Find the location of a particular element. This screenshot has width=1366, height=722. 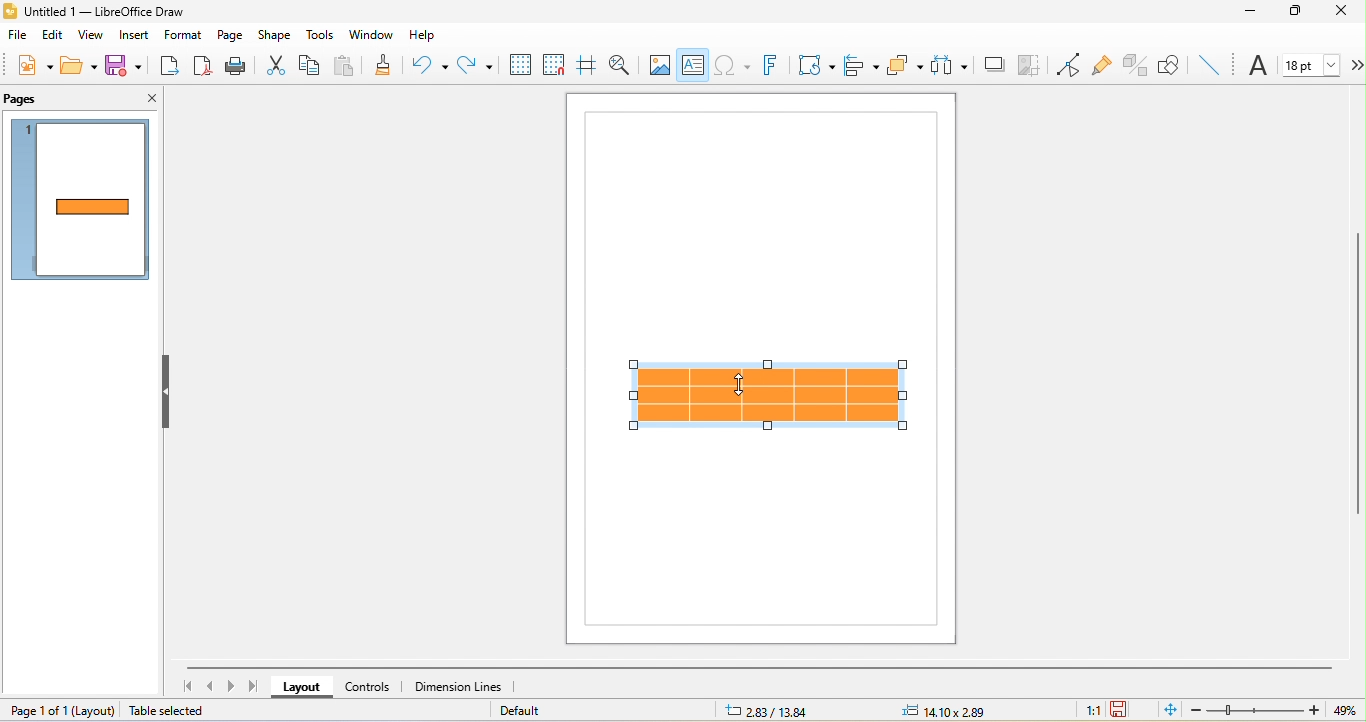

2.83/13.84 is located at coordinates (770, 711).